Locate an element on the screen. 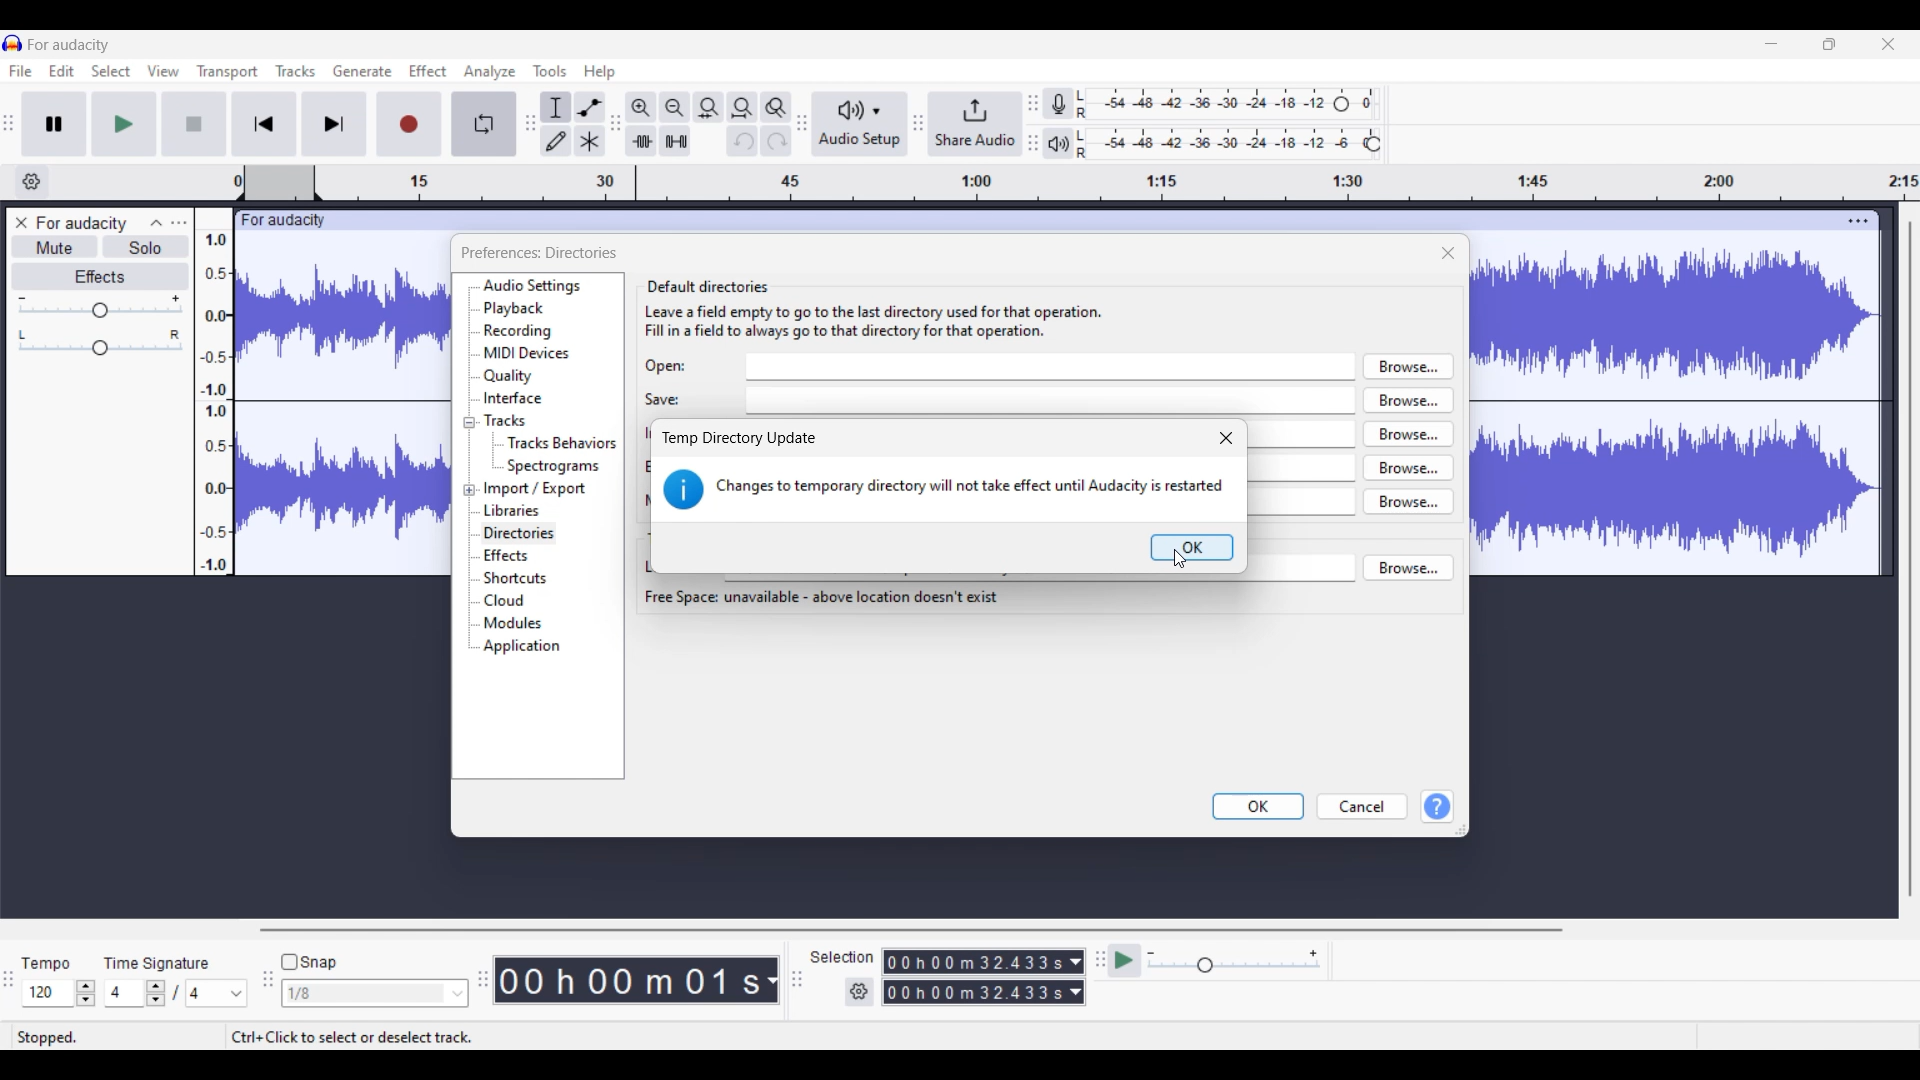  Close interface is located at coordinates (1889, 44).